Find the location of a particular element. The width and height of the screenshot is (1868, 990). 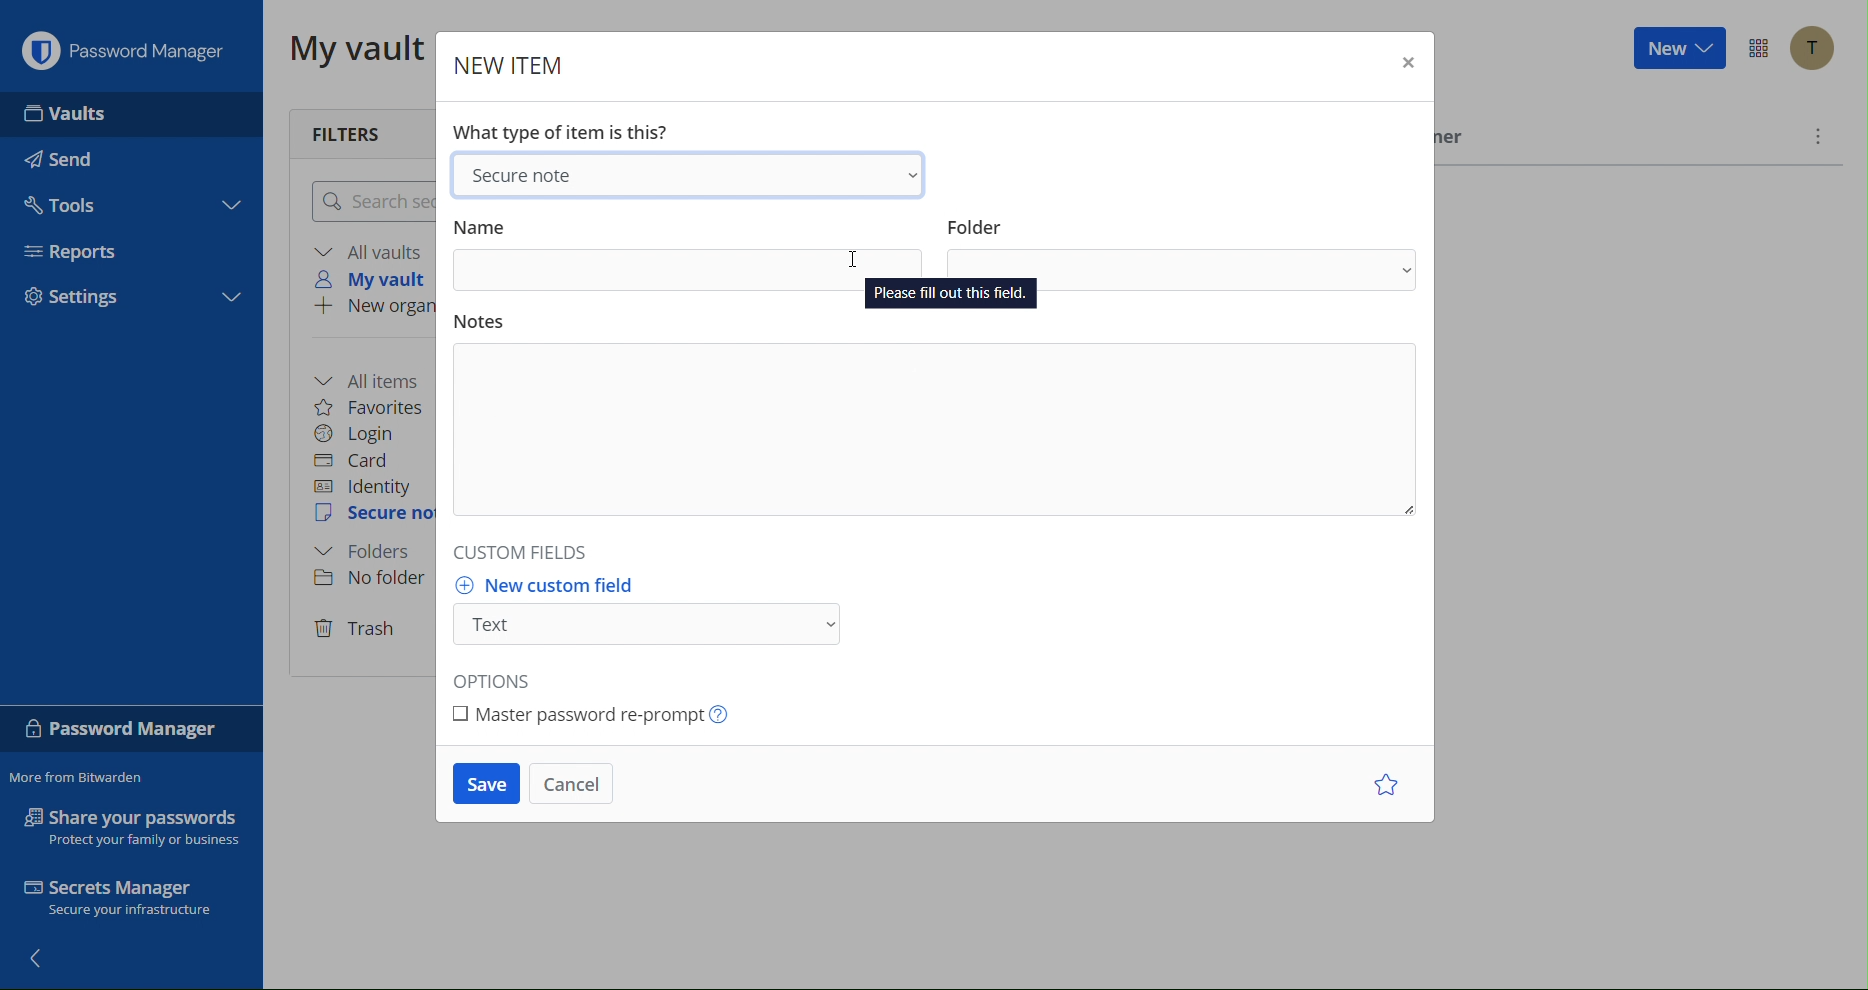

Save is located at coordinates (486, 788).